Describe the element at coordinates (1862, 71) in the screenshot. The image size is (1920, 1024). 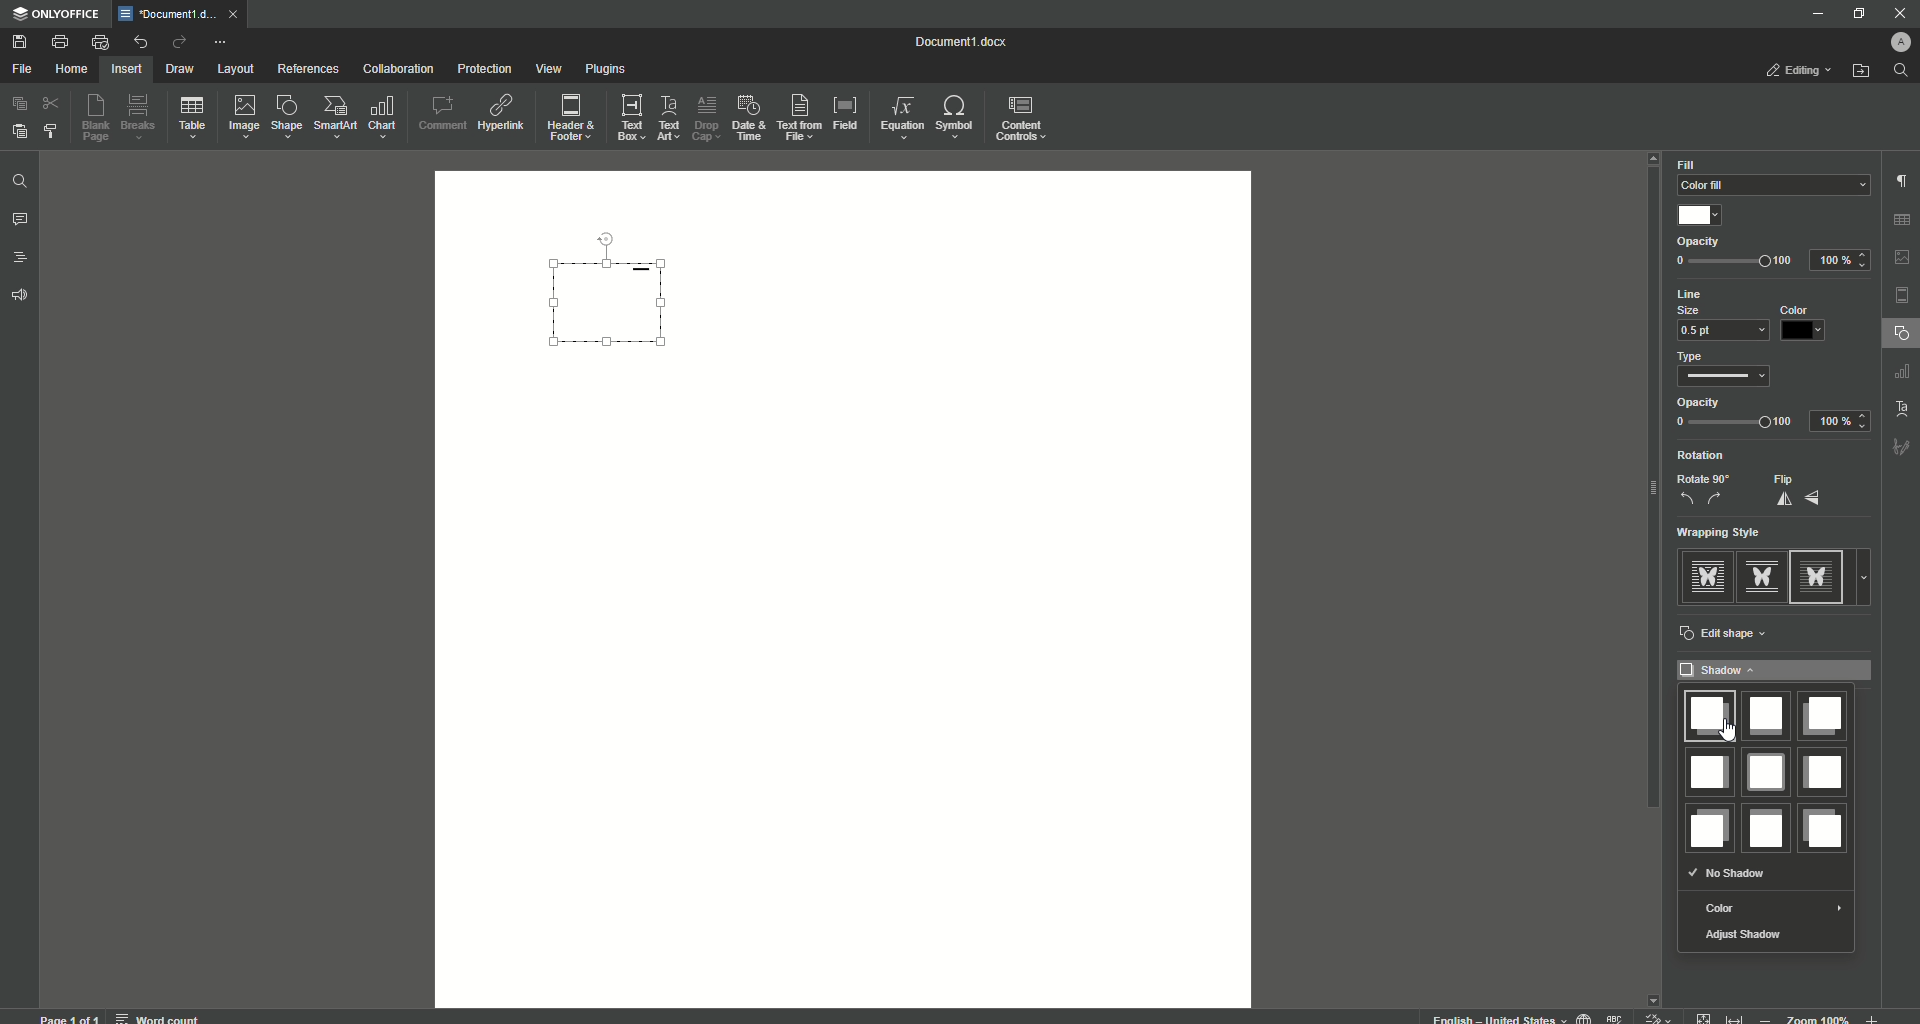
I see `Open From File` at that location.